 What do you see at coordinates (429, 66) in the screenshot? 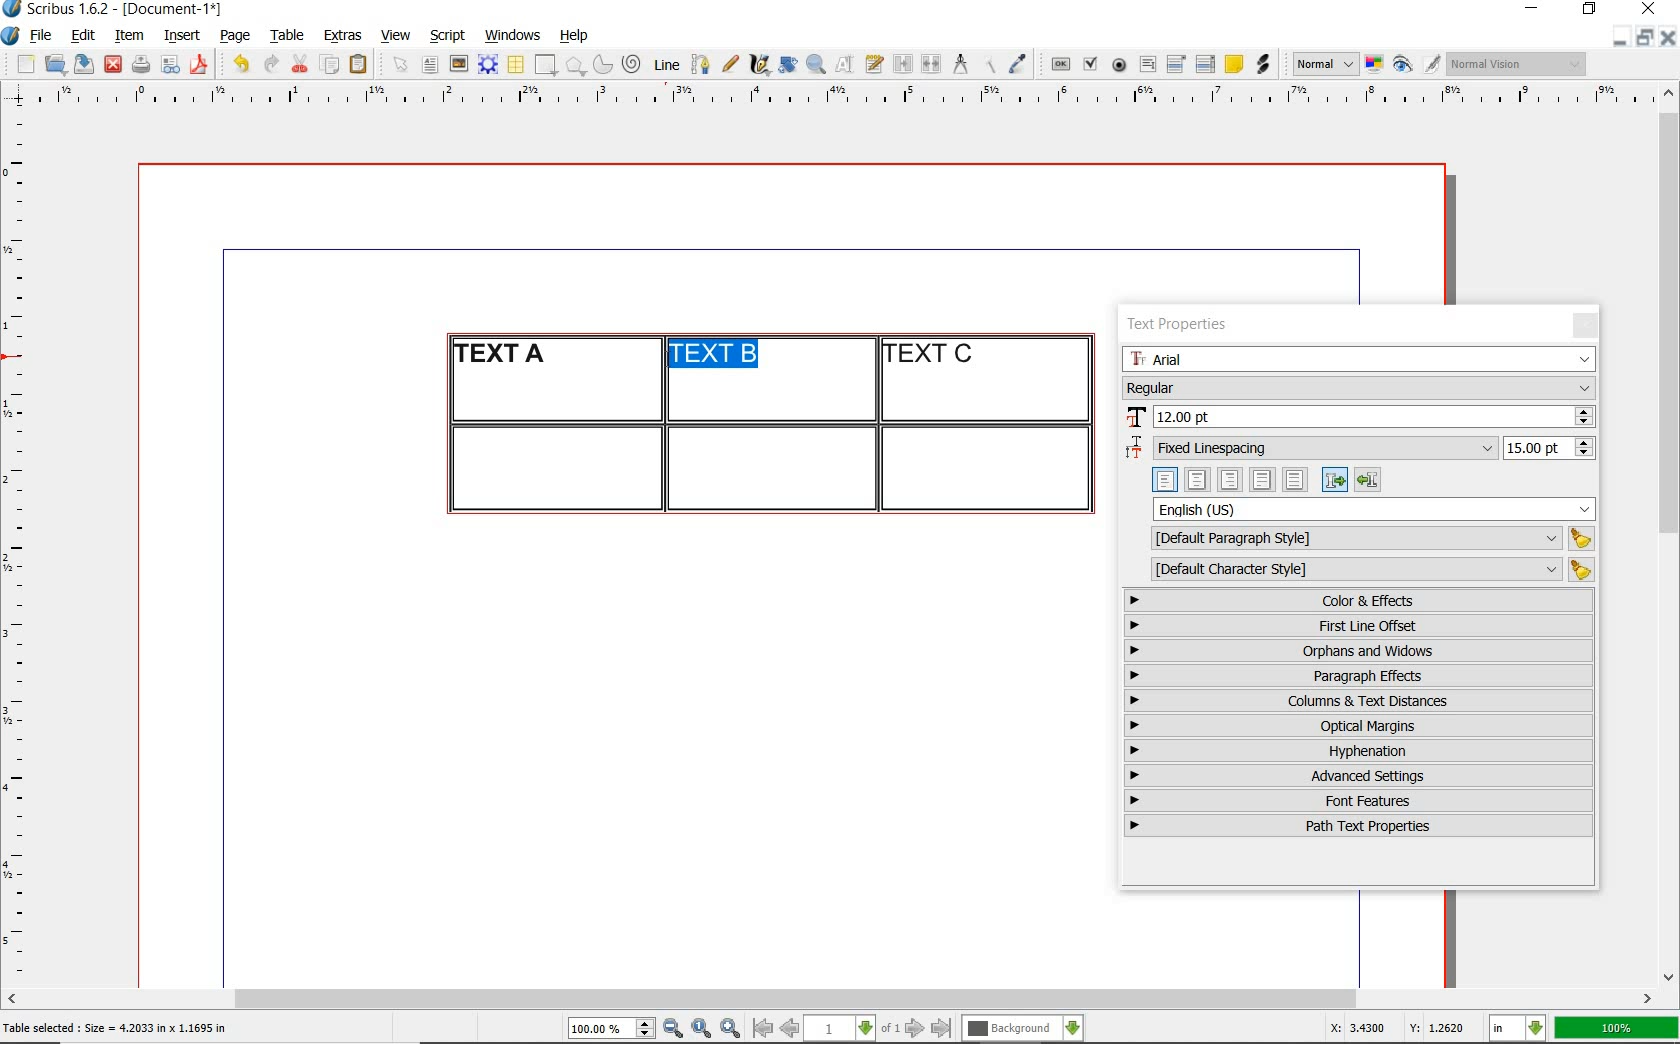
I see `text frame` at bounding box center [429, 66].